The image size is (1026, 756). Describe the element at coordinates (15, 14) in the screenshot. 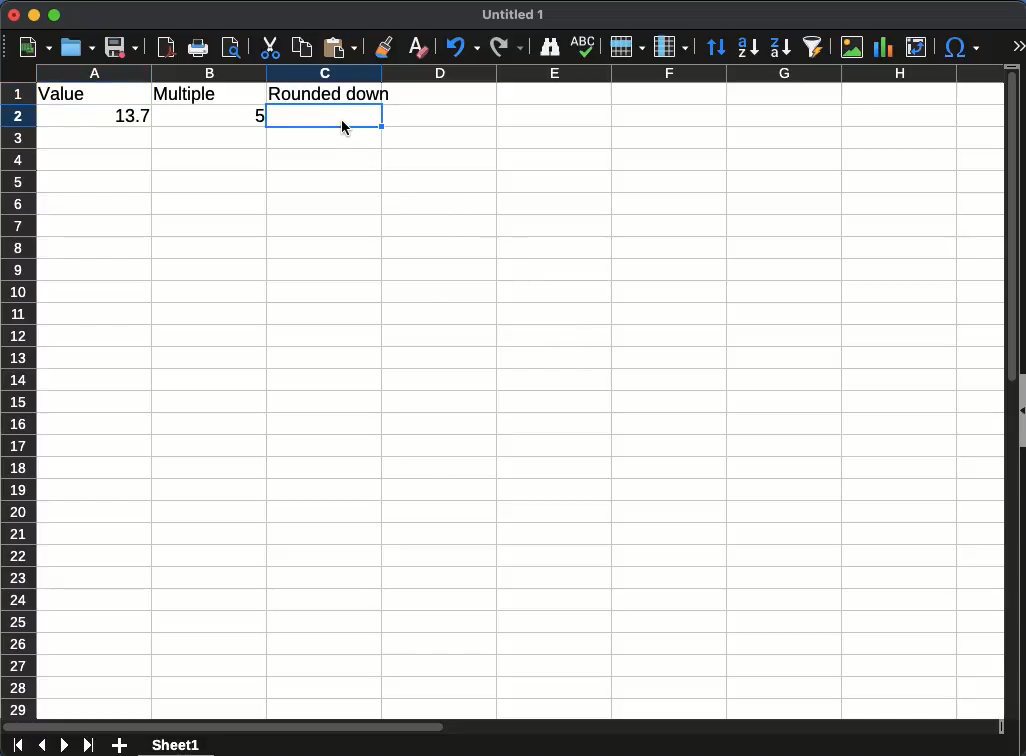

I see `close` at that location.